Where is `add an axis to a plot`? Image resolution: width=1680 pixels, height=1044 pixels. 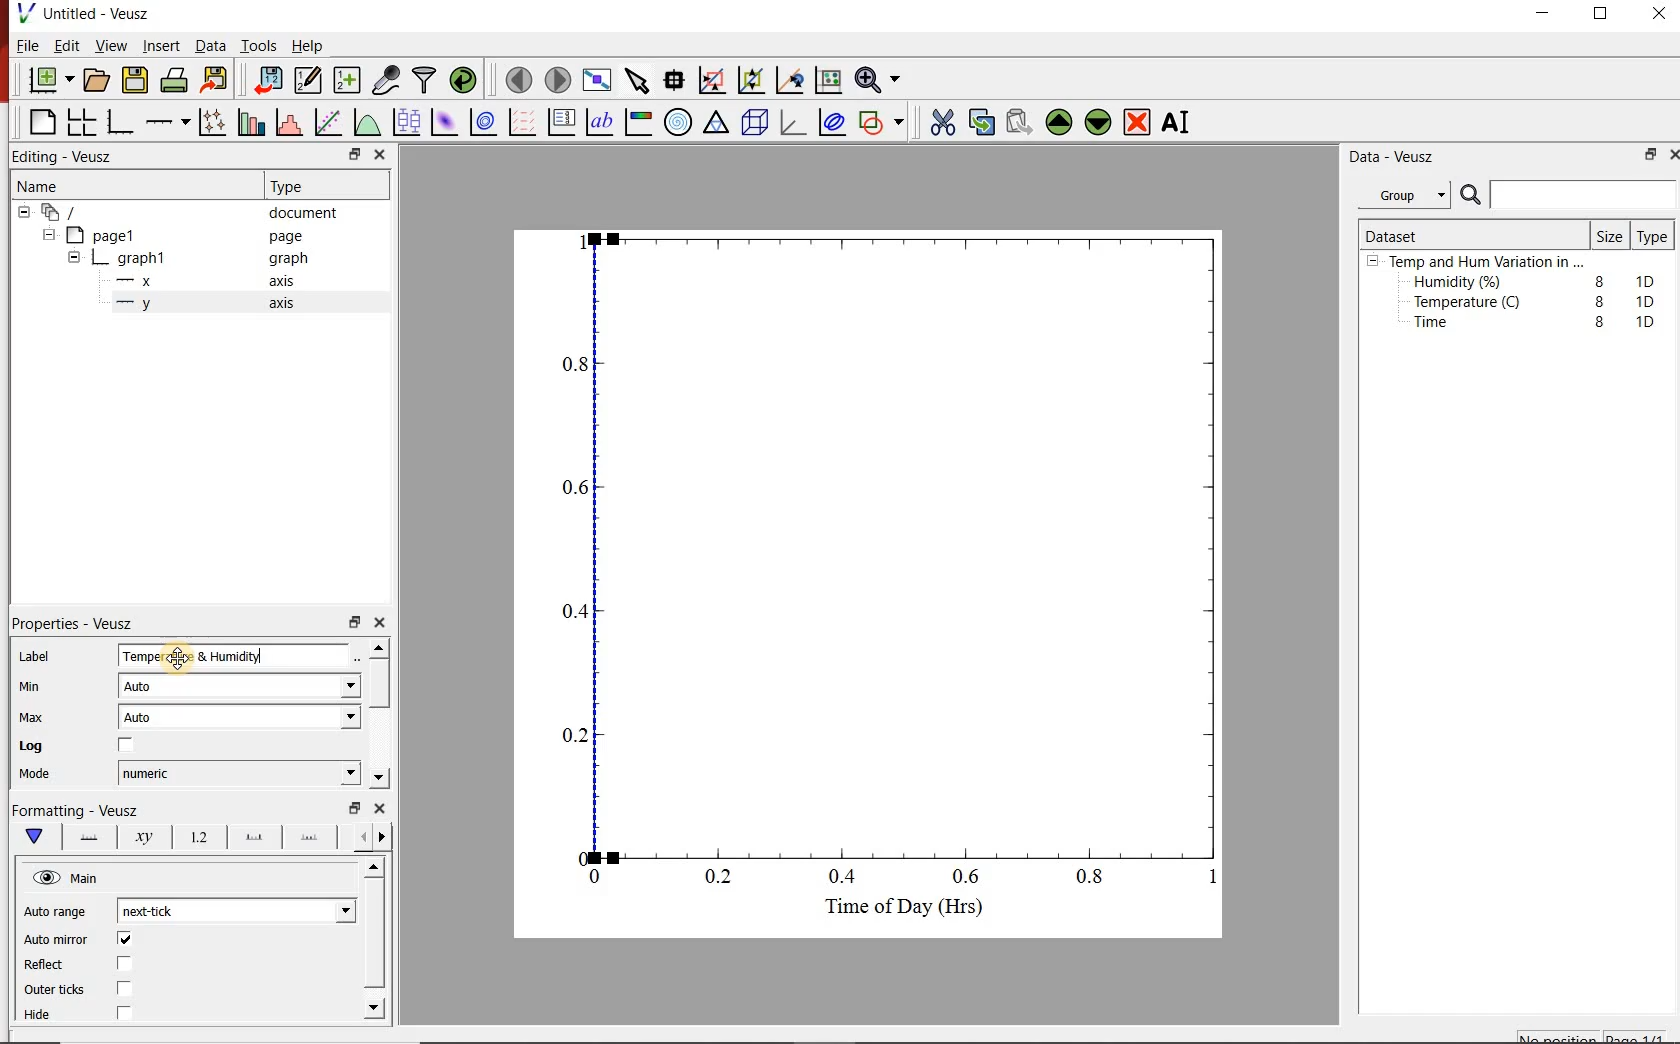
add an axis to a plot is located at coordinates (169, 120).